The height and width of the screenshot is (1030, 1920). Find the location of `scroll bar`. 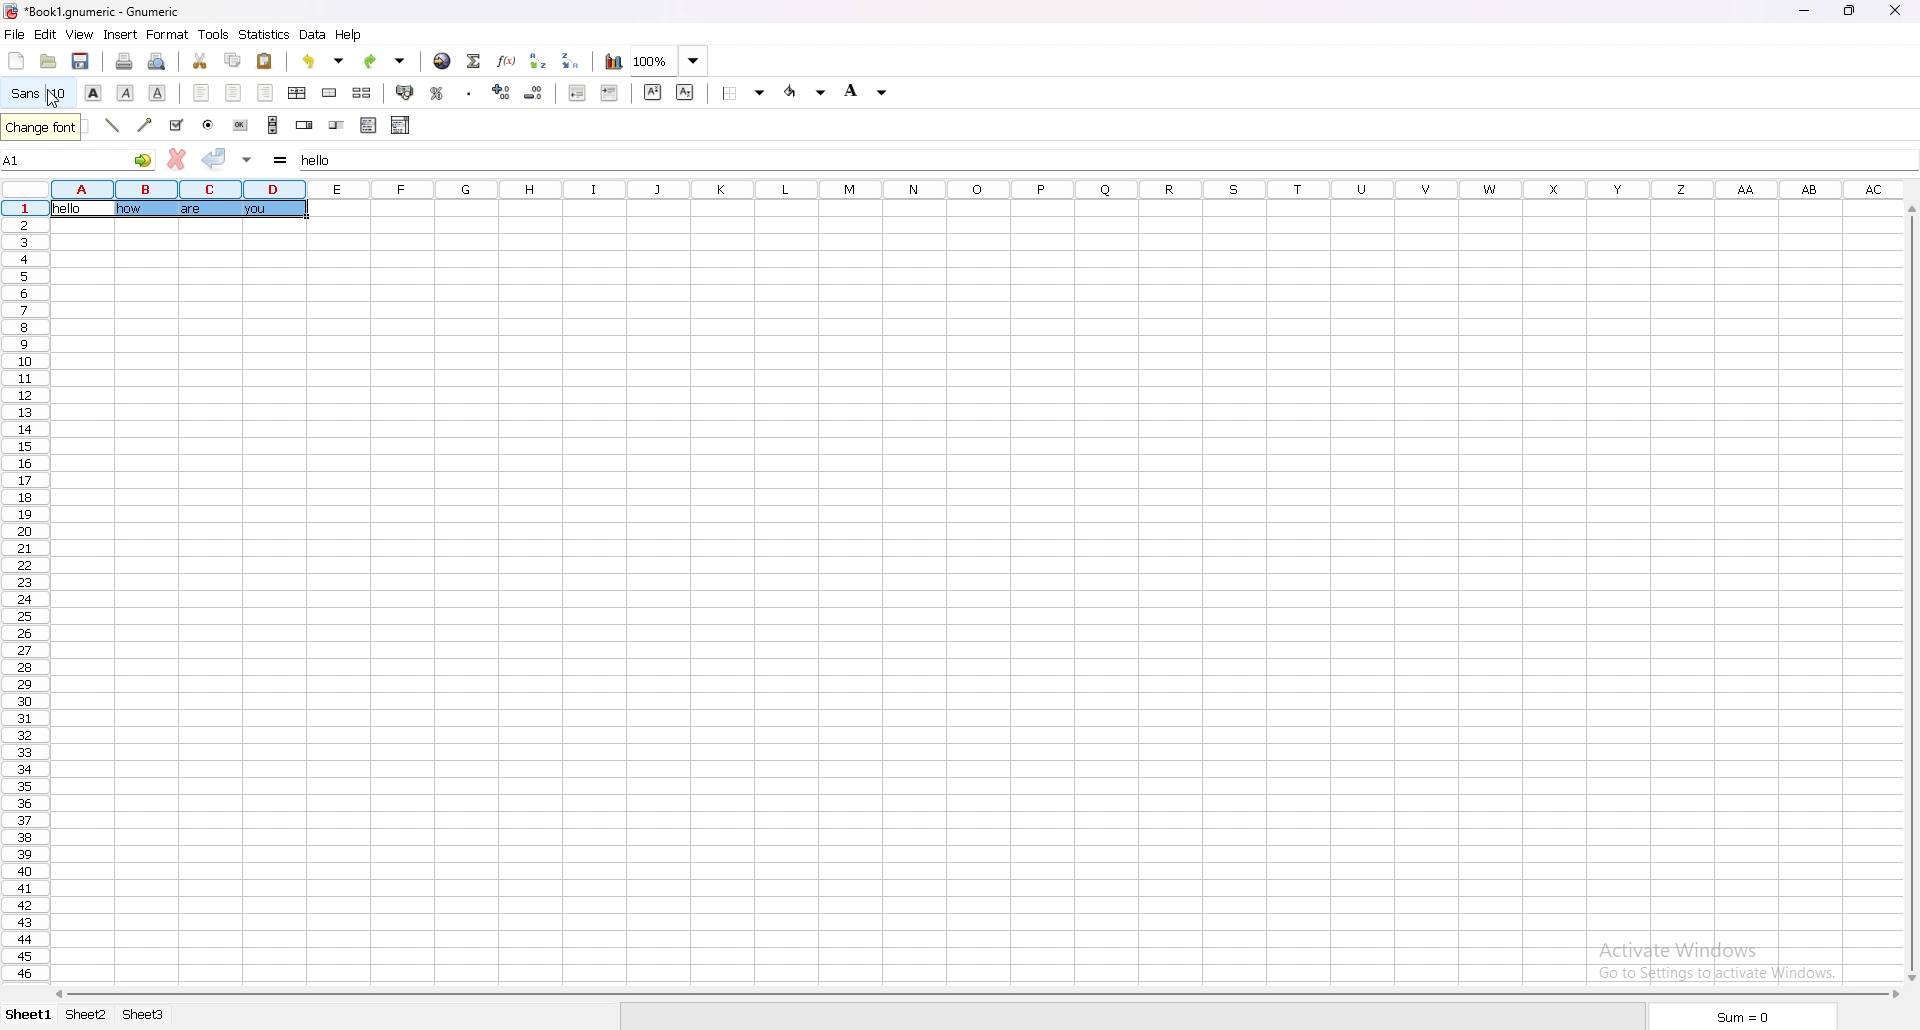

scroll bar is located at coordinates (1910, 592).